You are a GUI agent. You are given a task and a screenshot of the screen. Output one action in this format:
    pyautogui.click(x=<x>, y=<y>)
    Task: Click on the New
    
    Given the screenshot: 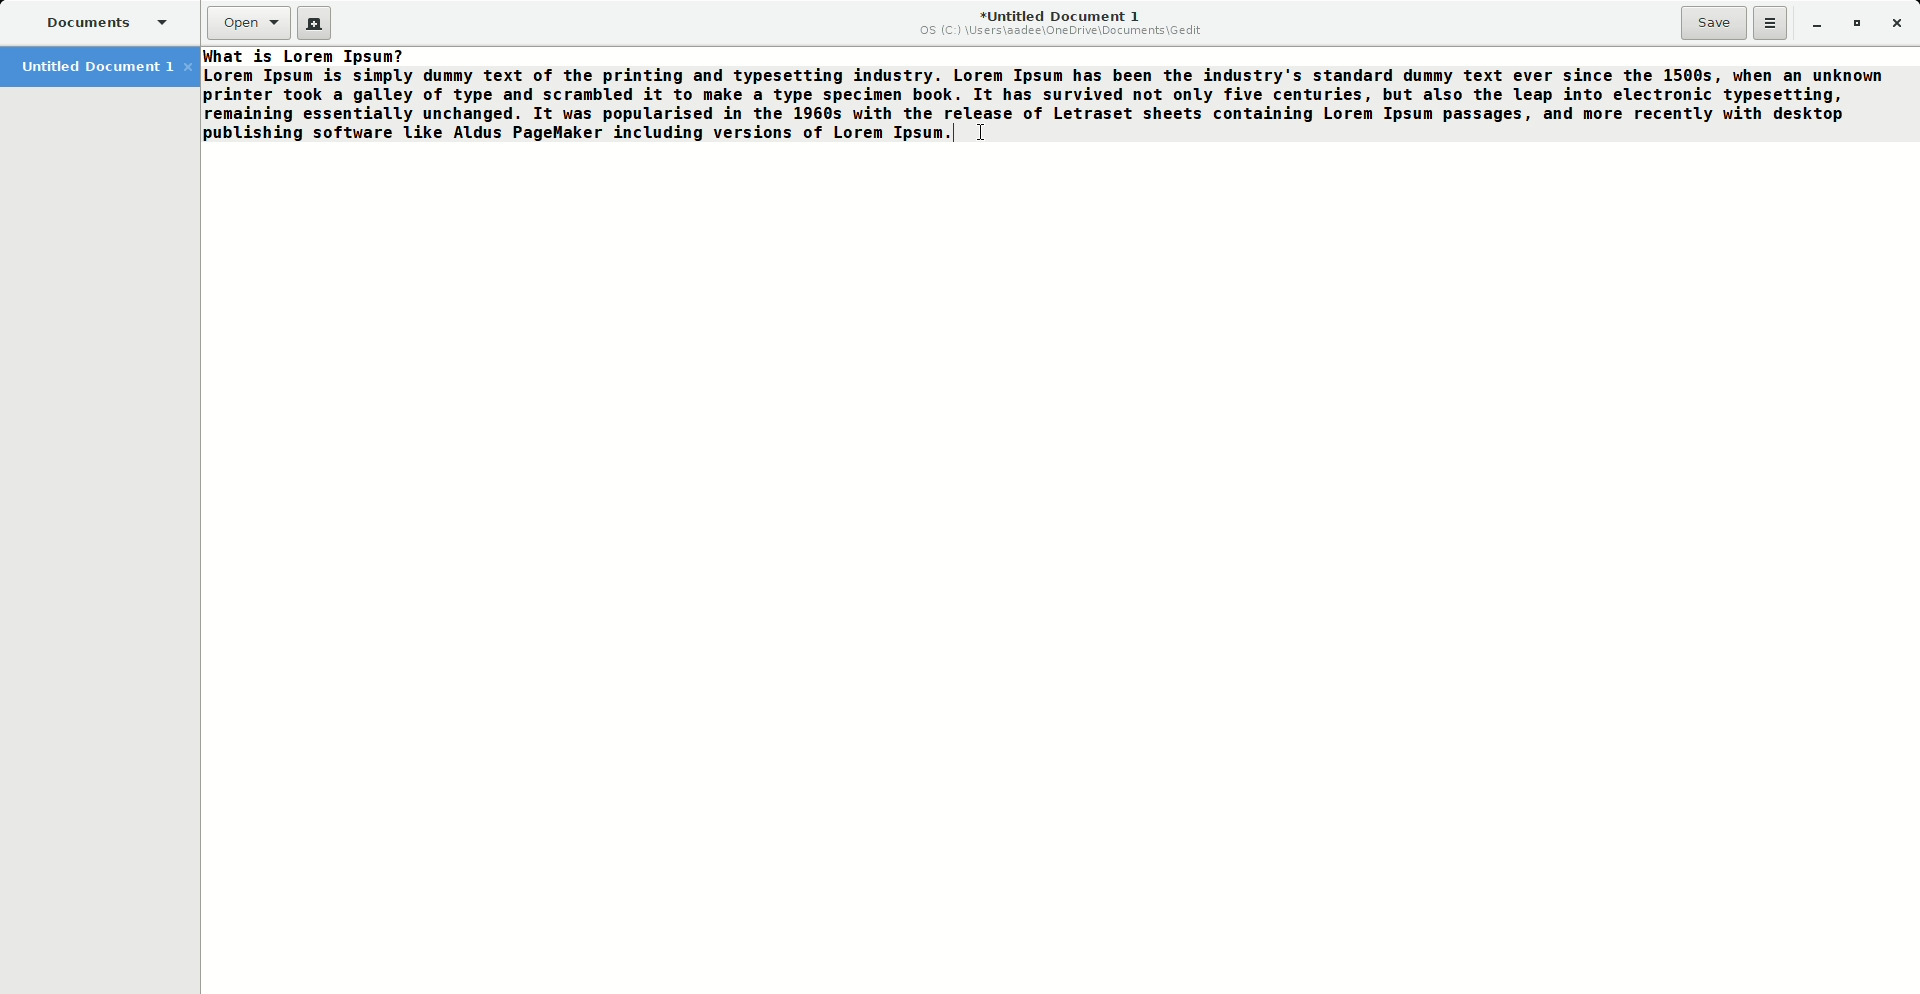 What is the action you would take?
    pyautogui.click(x=317, y=26)
    